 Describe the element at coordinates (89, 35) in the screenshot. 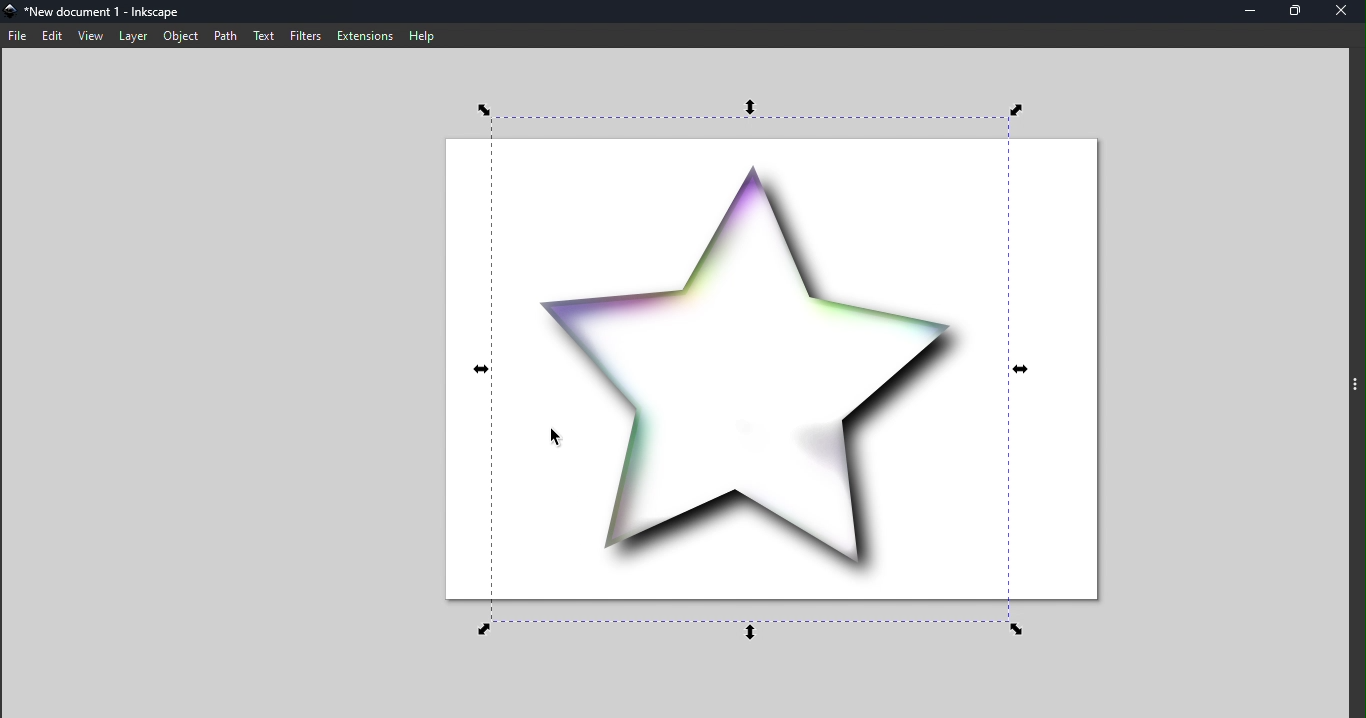

I see `view` at that location.